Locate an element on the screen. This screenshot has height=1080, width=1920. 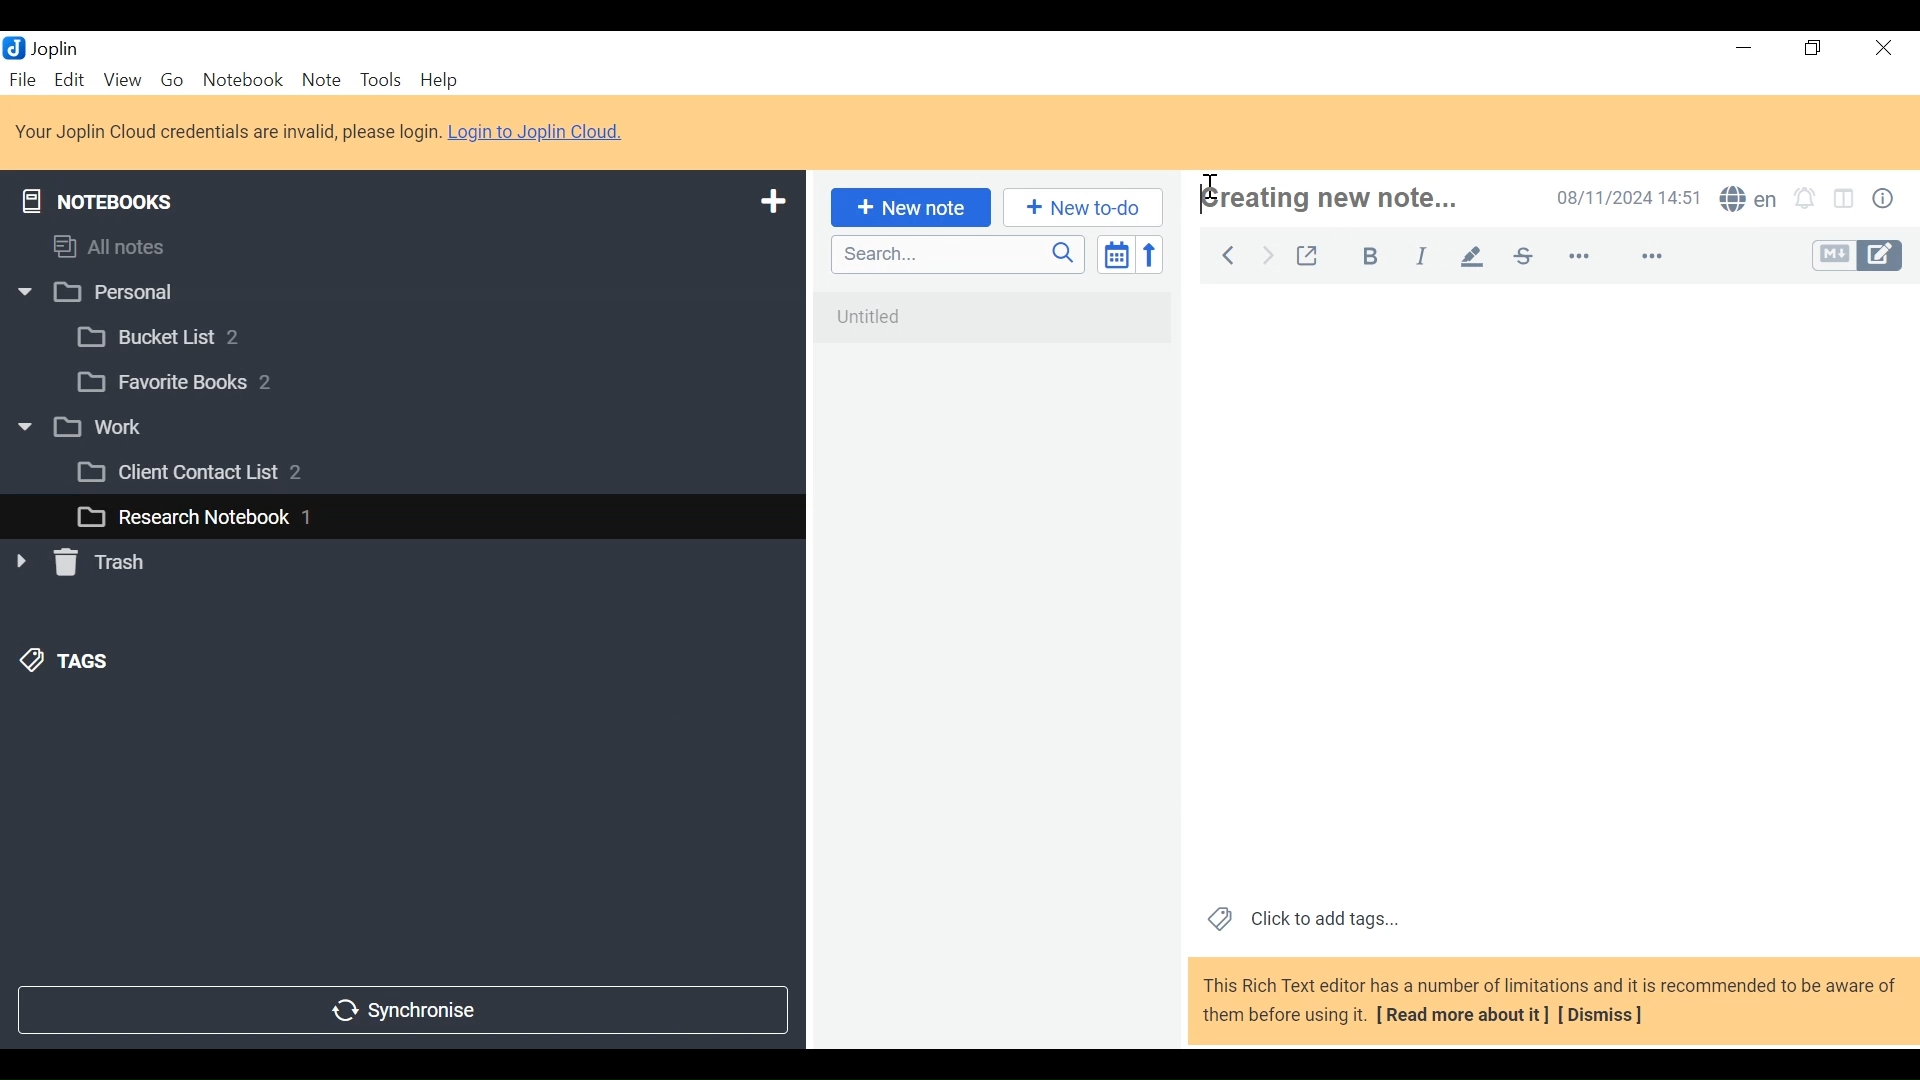
[3 Bucket List 2 is located at coordinates (197, 335).